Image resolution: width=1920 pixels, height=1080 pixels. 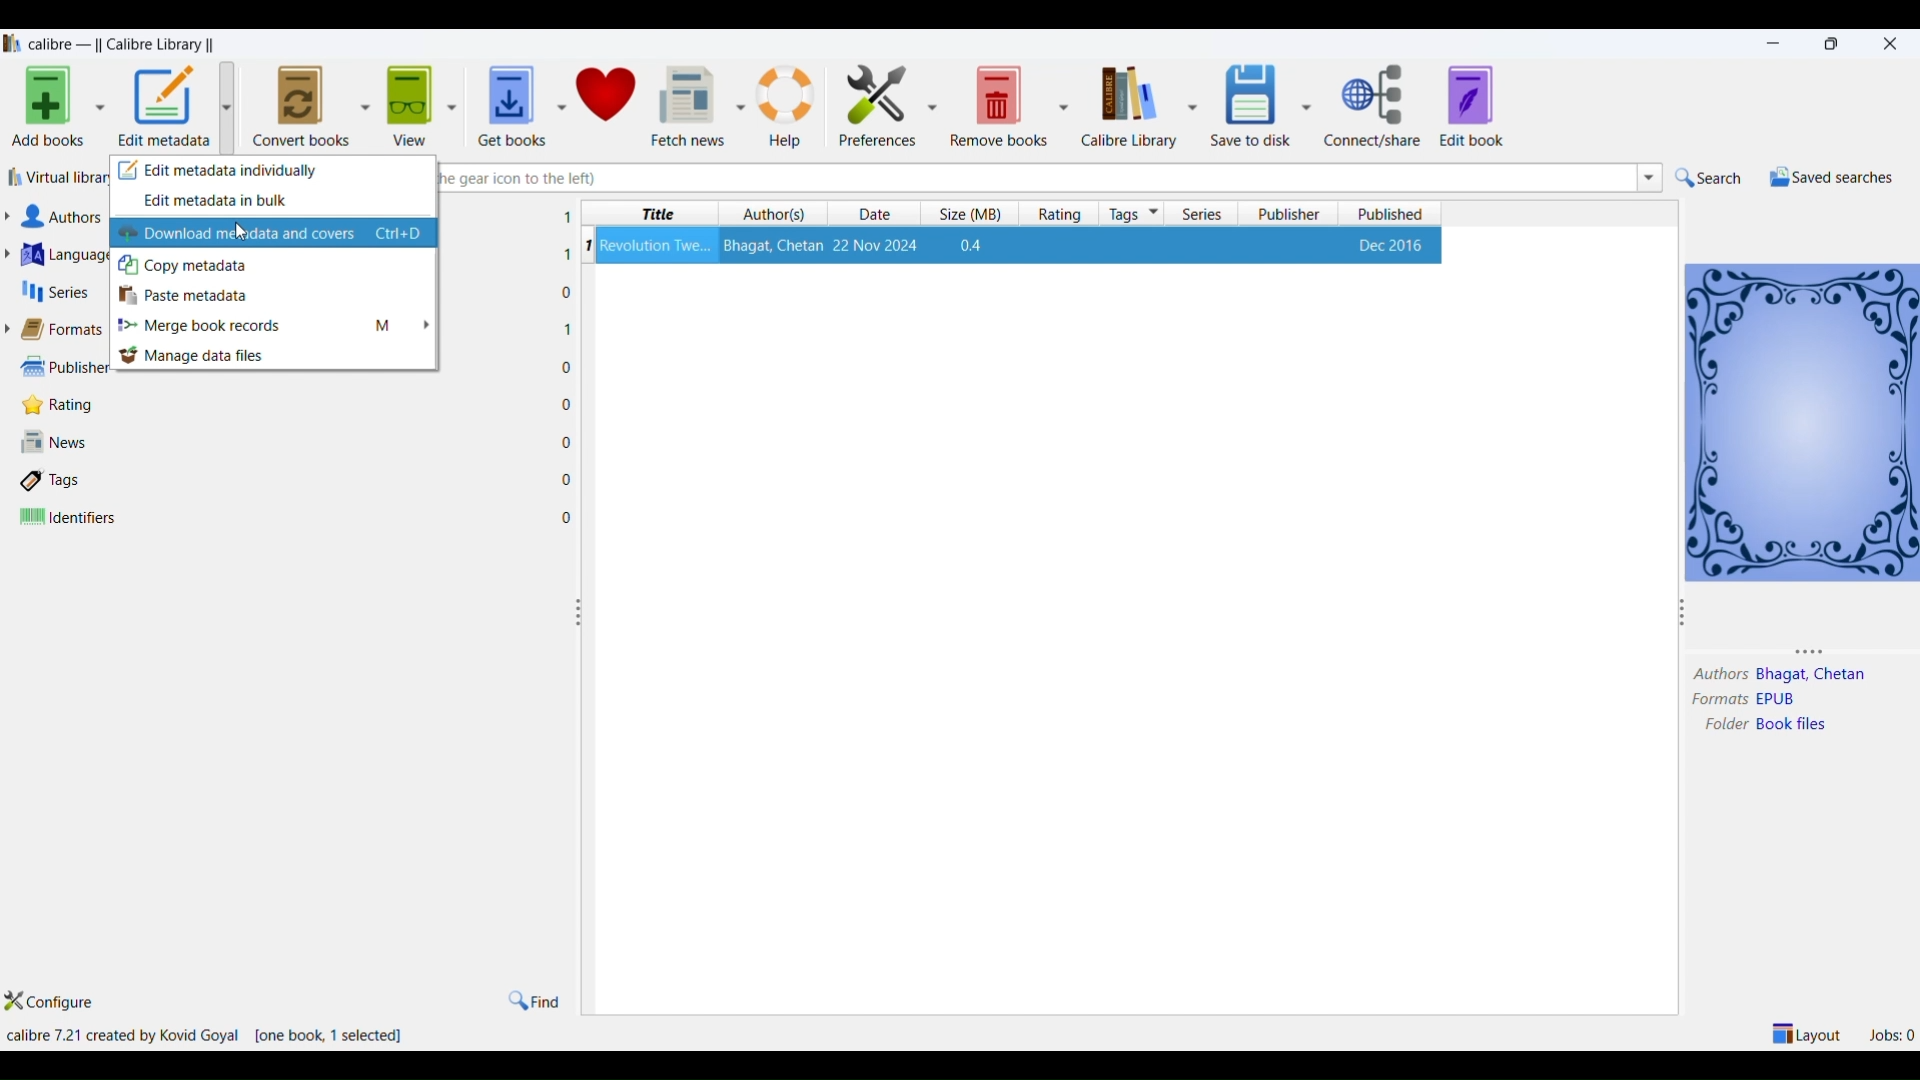 I want to click on 0, so click(x=567, y=479).